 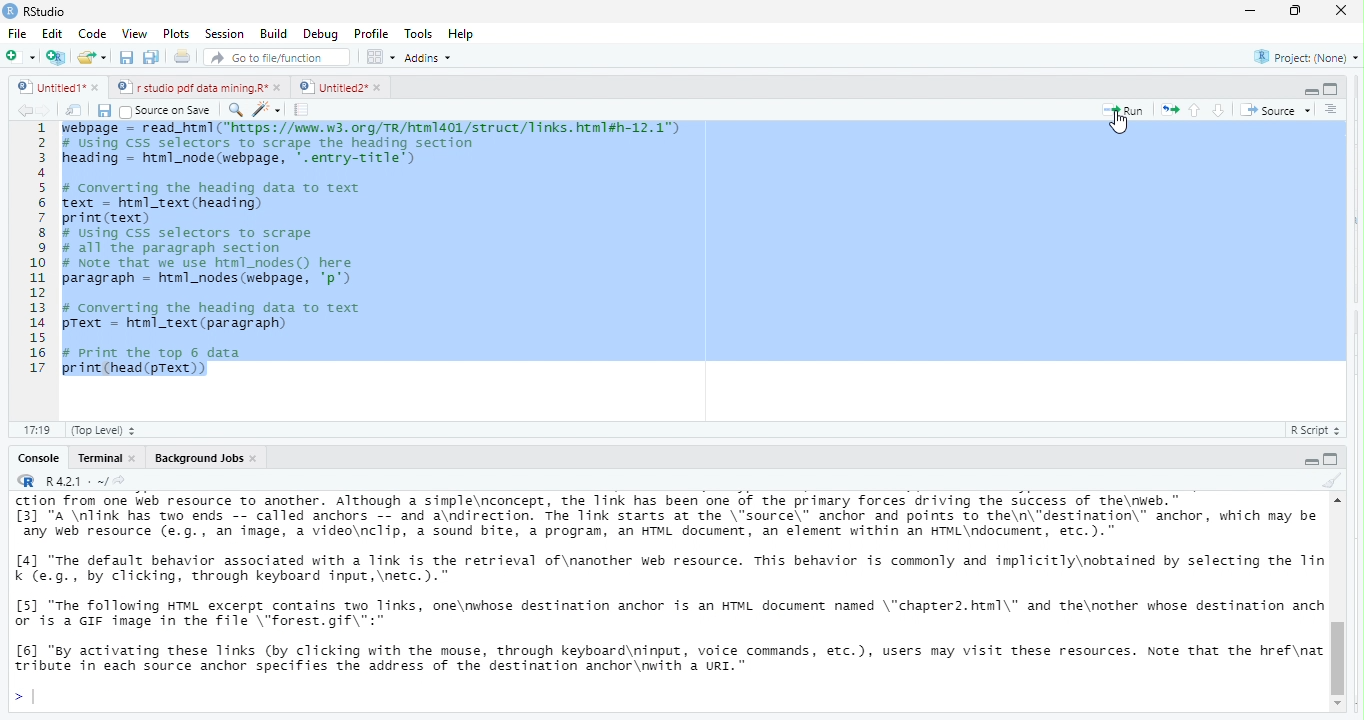 What do you see at coordinates (303, 111) in the screenshot?
I see `compile report` at bounding box center [303, 111].